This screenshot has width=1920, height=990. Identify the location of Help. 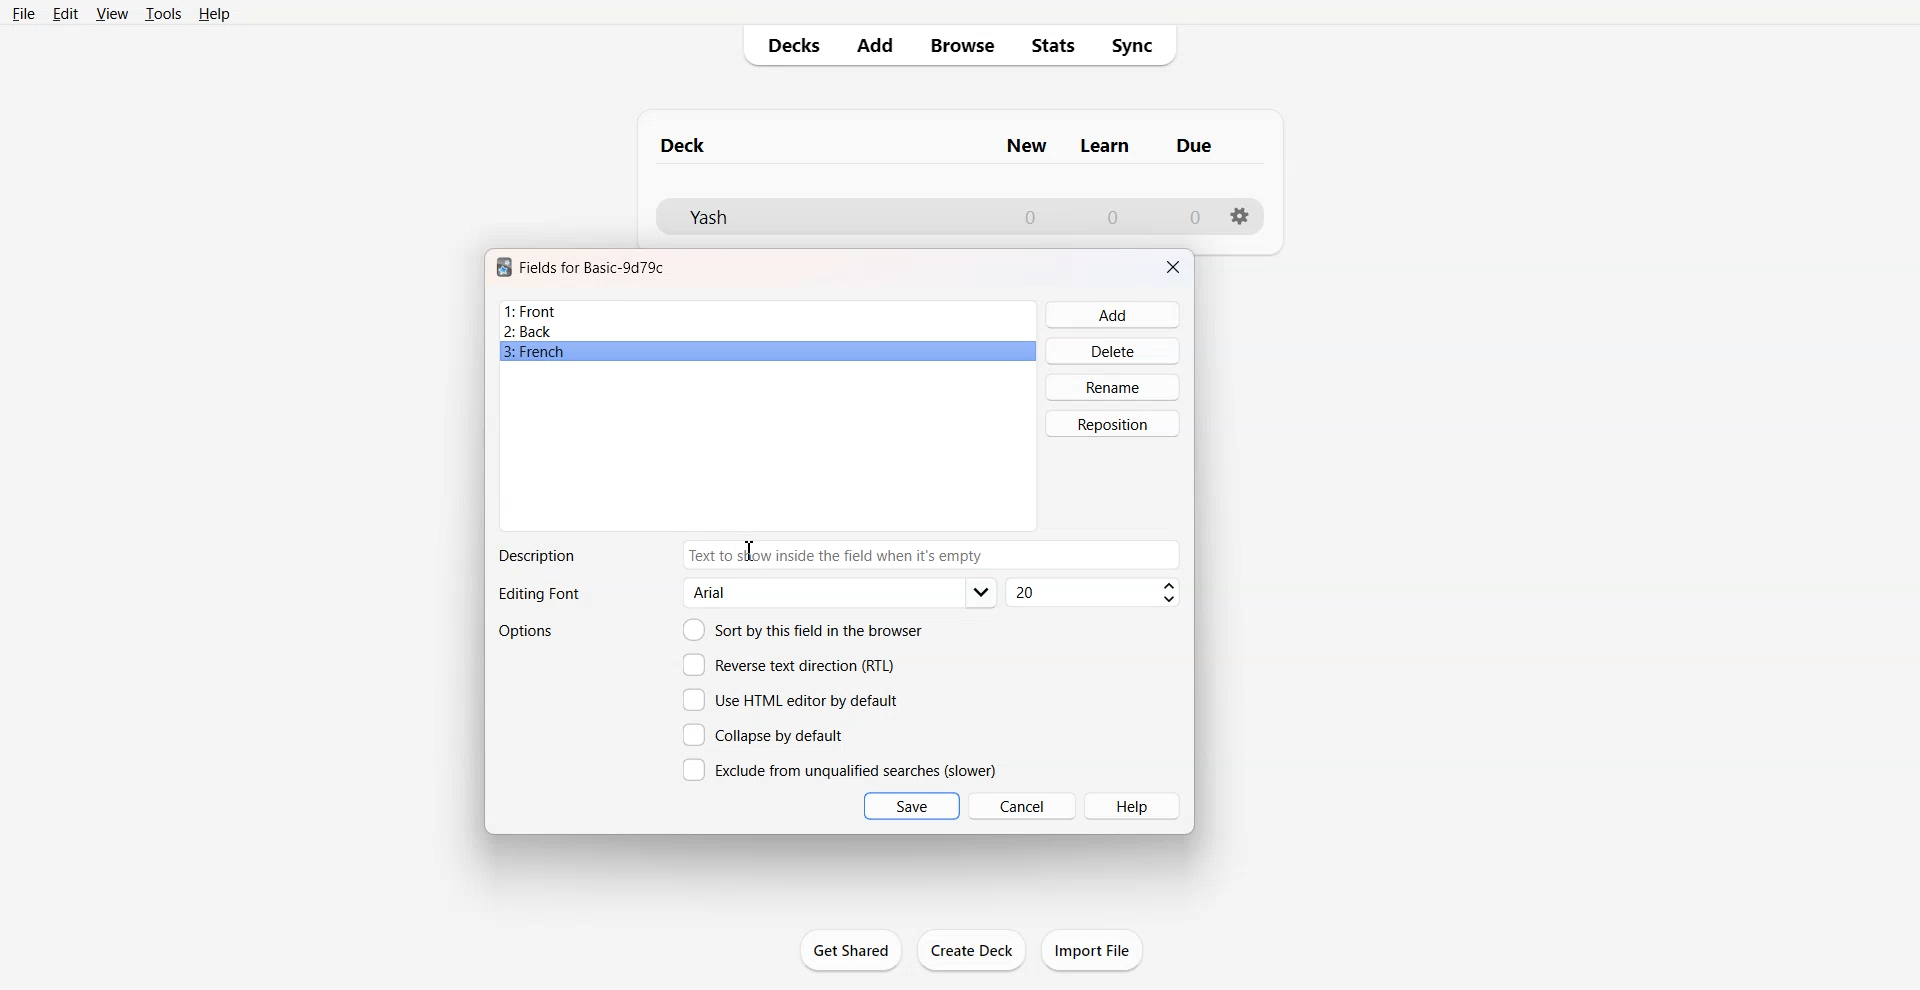
(1134, 806).